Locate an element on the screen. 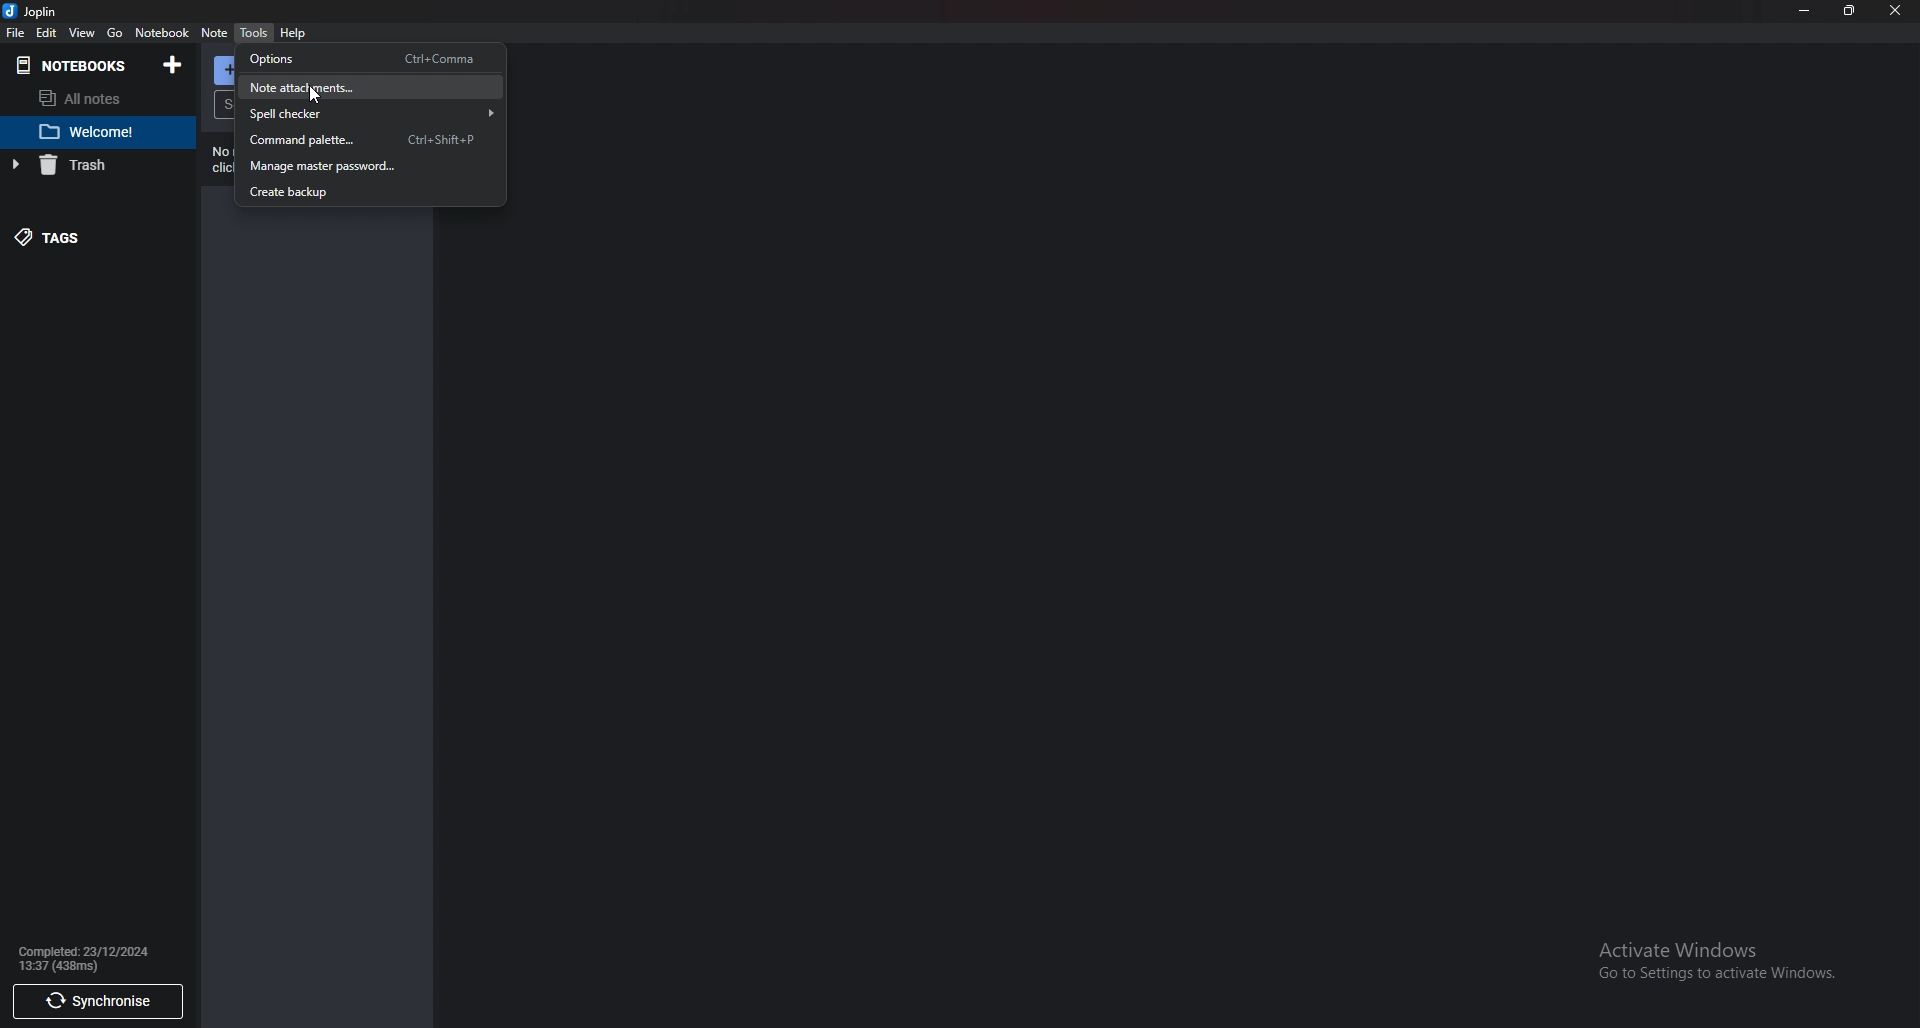  tags is located at coordinates (81, 235).